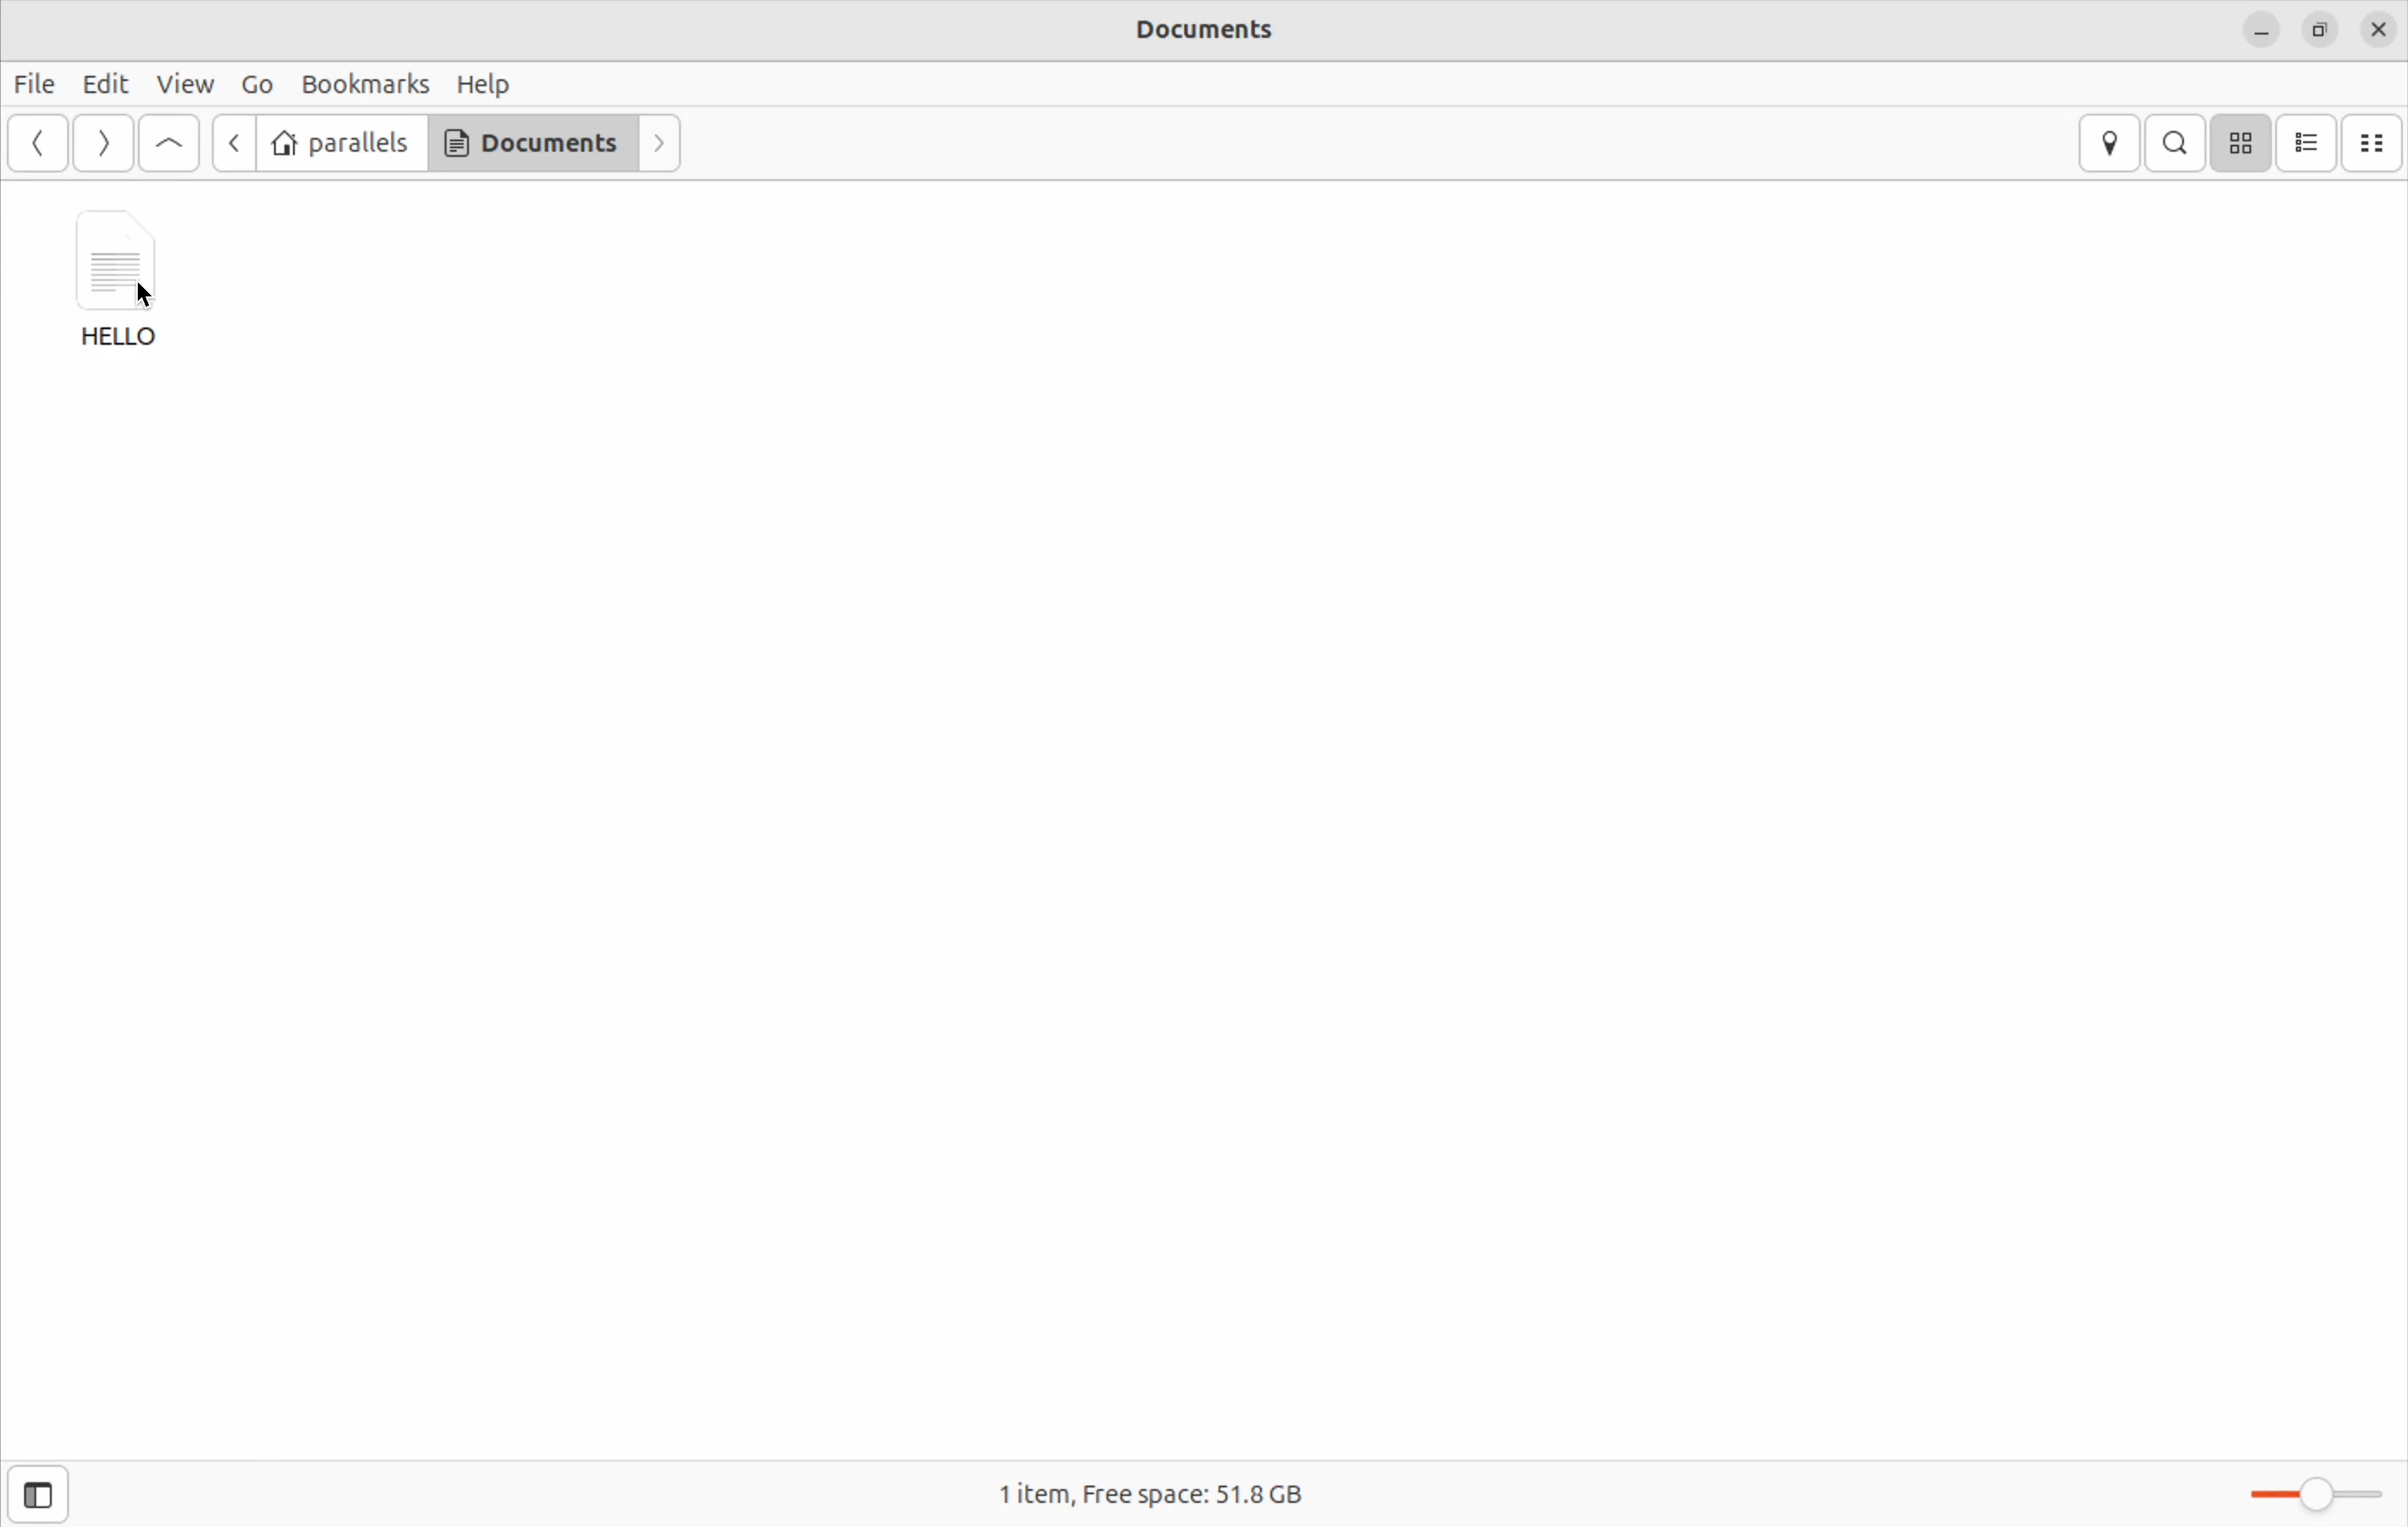  Describe the element at coordinates (2378, 142) in the screenshot. I see `compact view` at that location.